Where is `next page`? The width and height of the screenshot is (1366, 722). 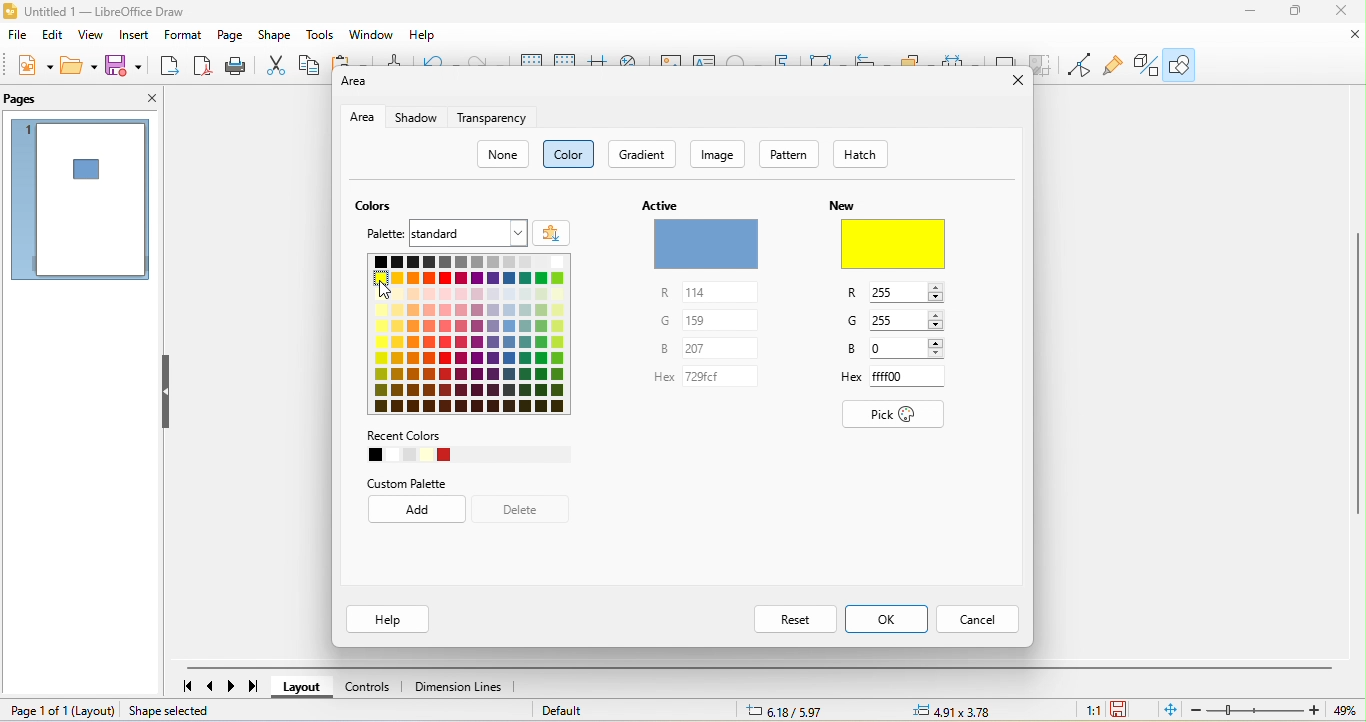 next page is located at coordinates (235, 686).